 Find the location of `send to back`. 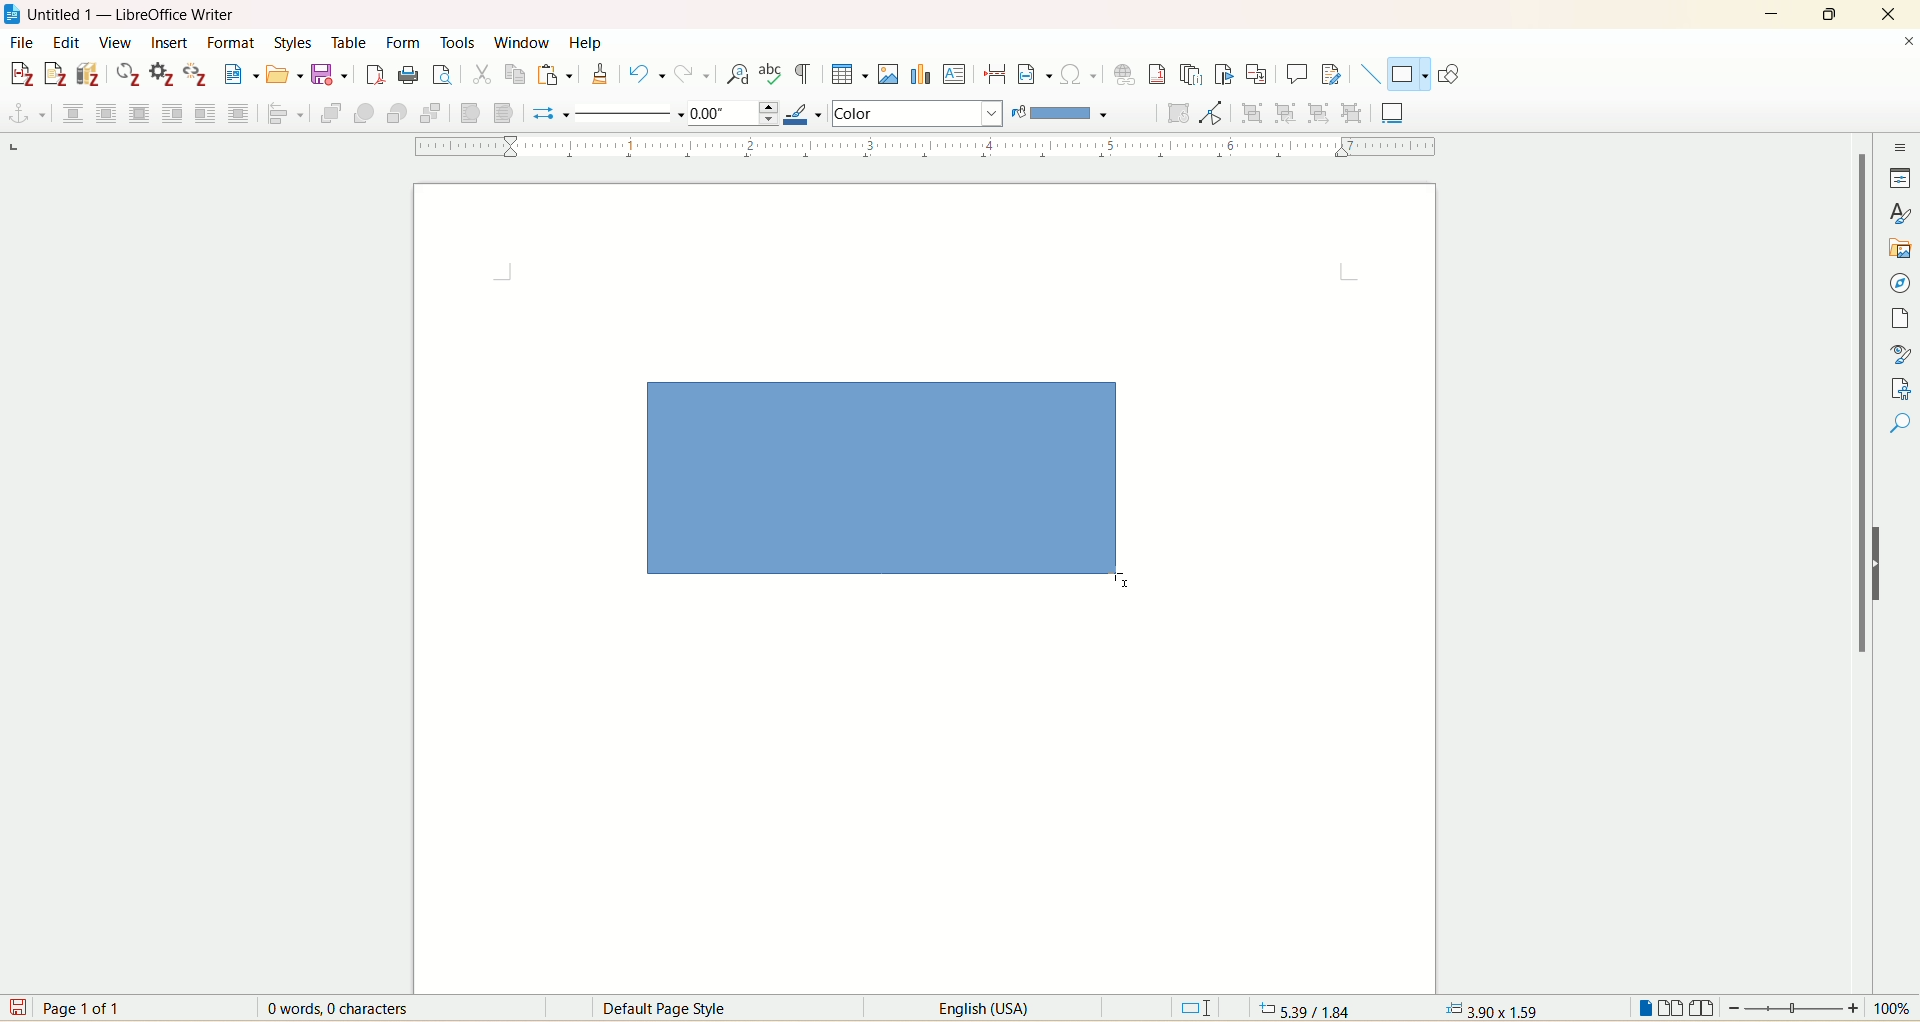

send to back is located at coordinates (429, 116).